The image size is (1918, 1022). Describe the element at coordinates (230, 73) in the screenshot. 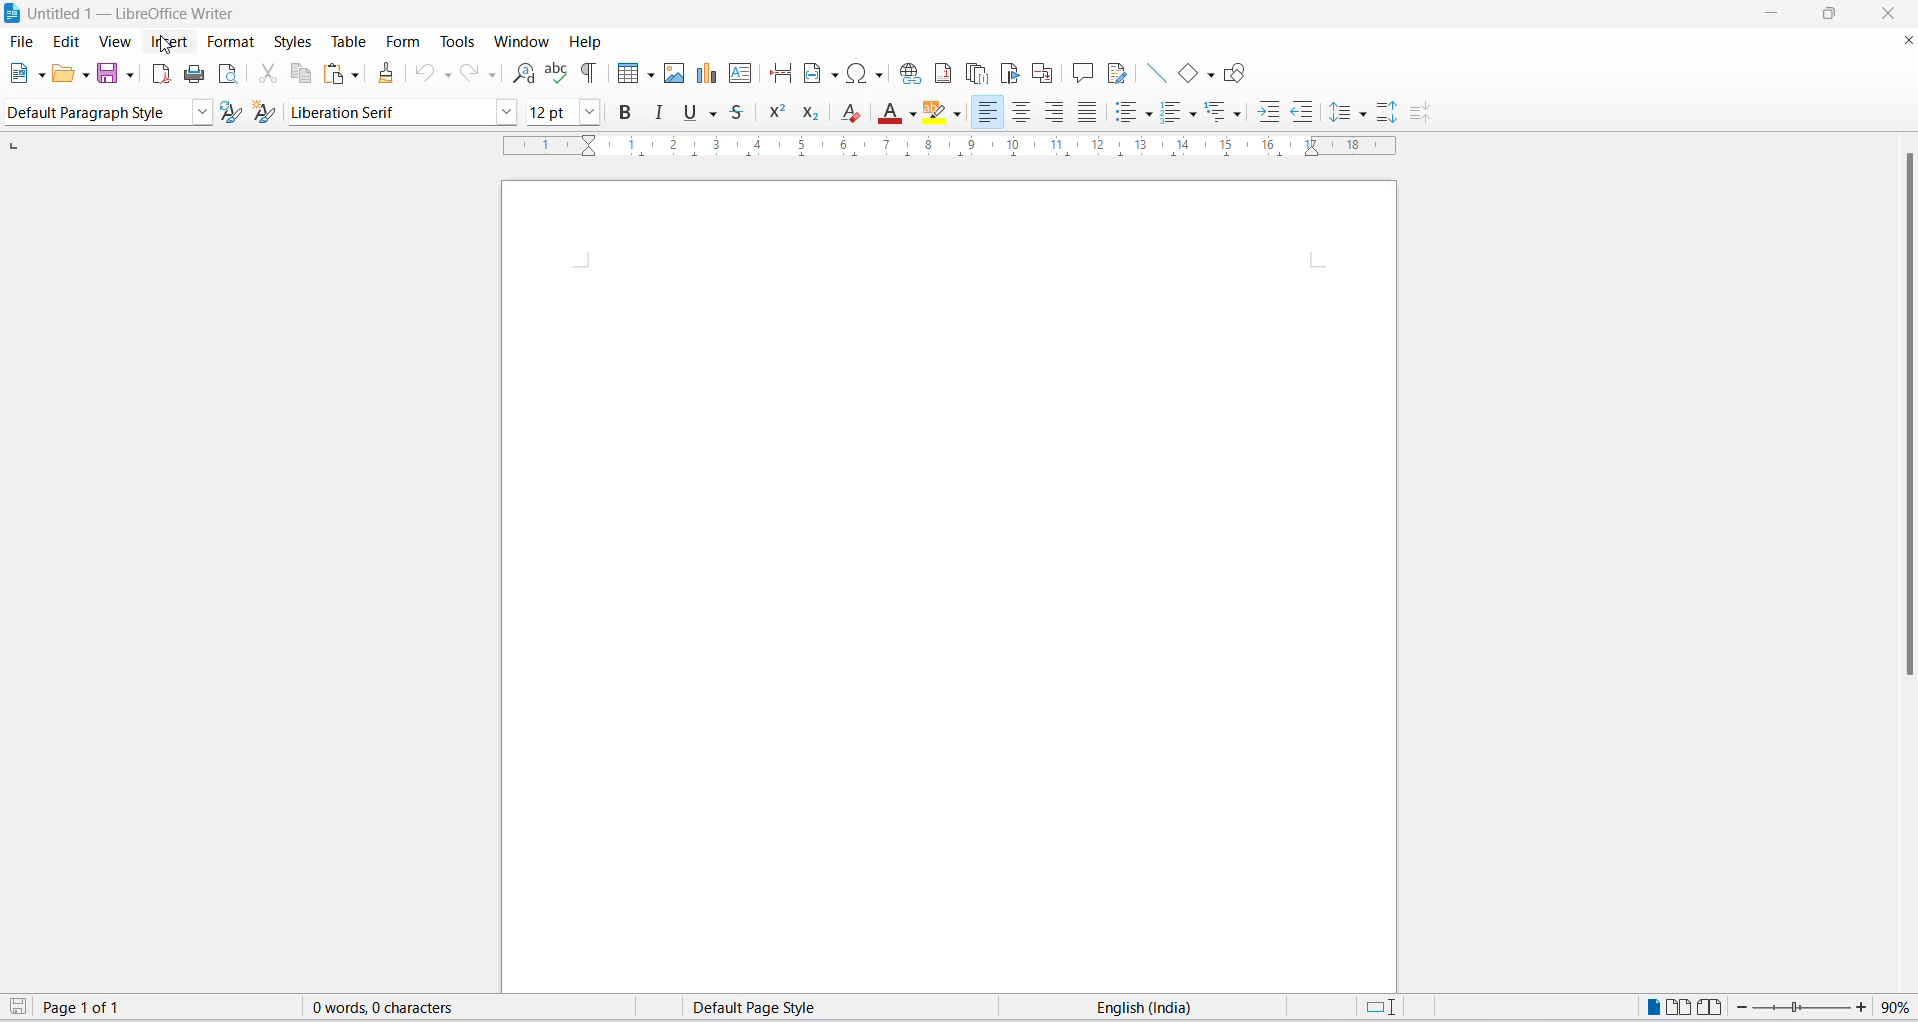

I see `print preview` at that location.